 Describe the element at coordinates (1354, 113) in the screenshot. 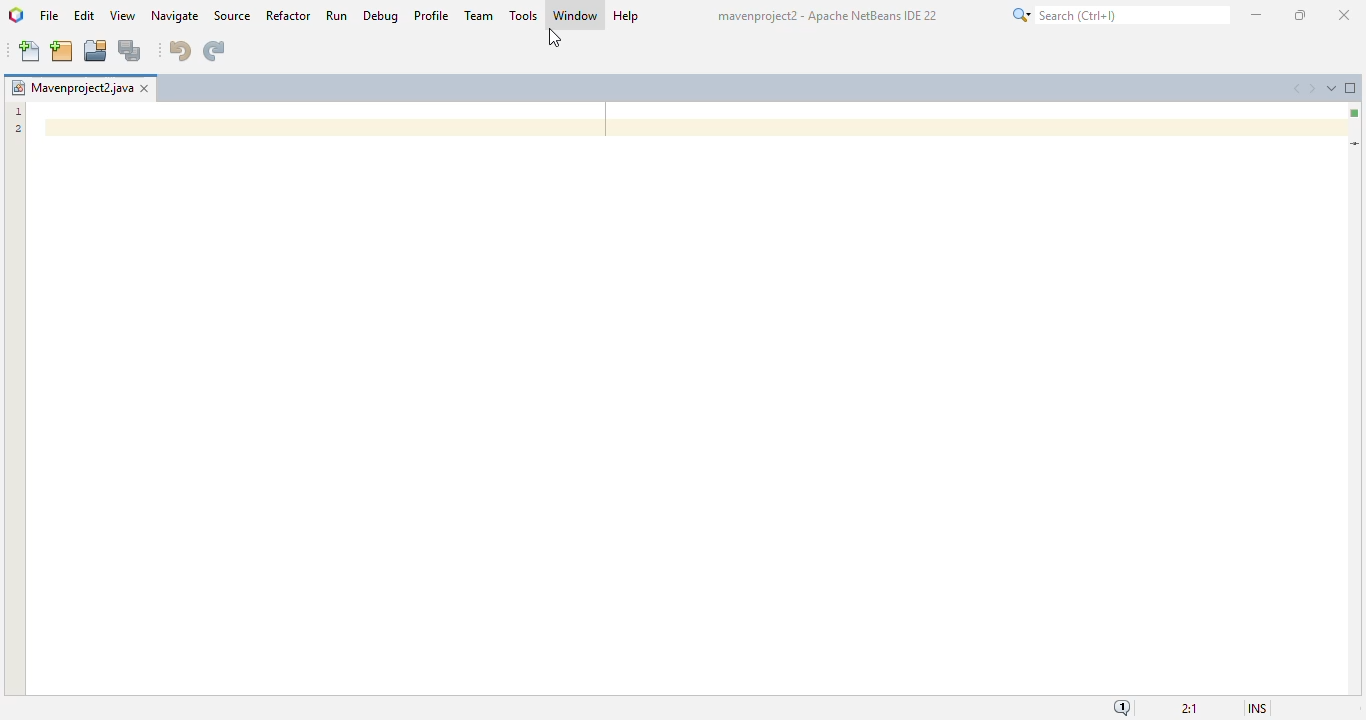

I see `no errors` at that location.